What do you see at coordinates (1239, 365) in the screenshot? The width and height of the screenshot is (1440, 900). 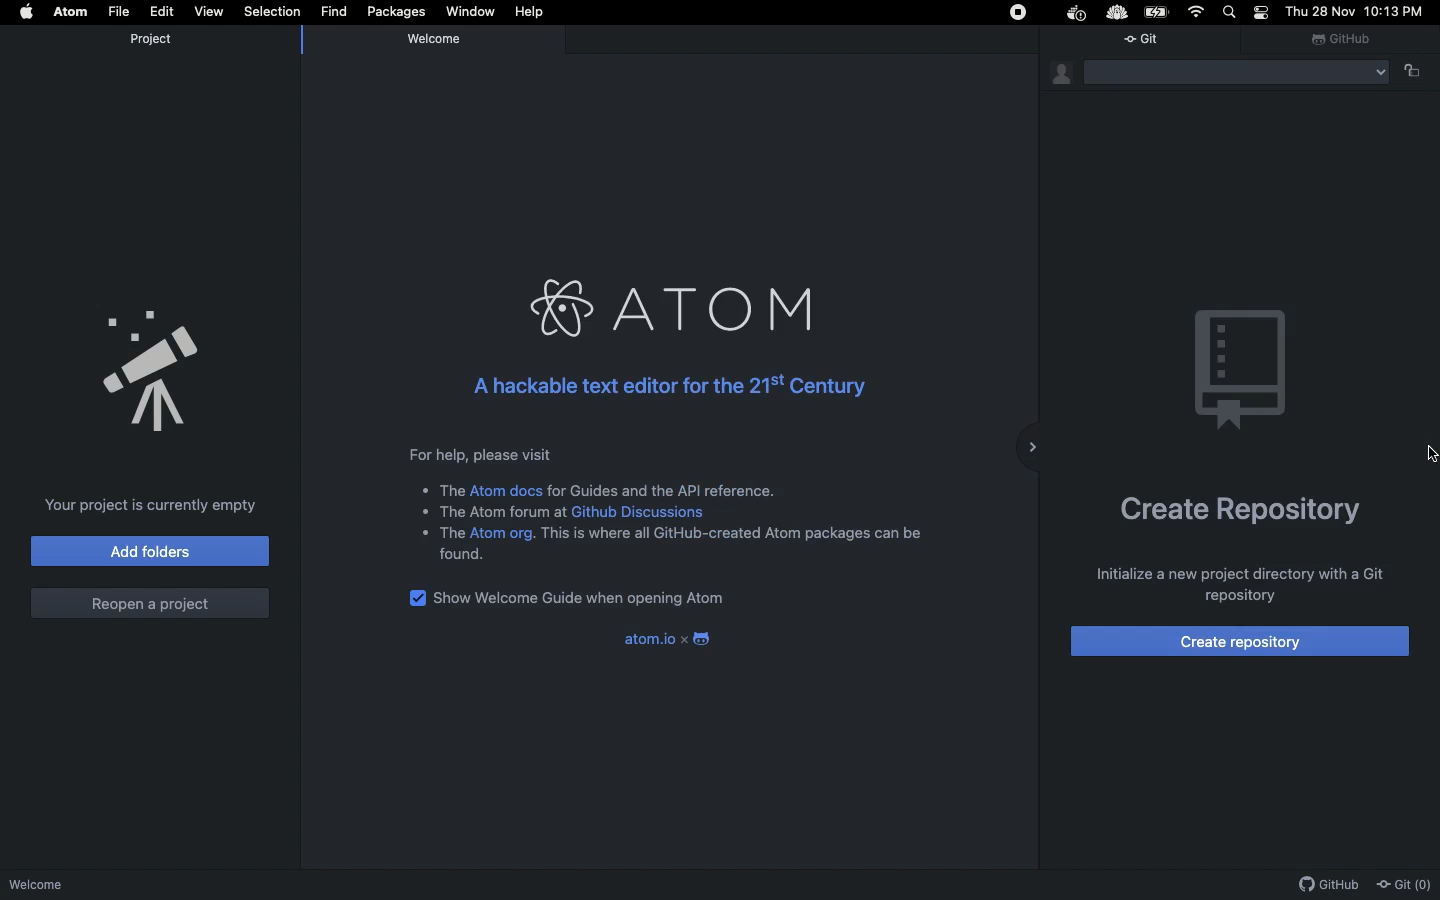 I see `Emblem` at bounding box center [1239, 365].